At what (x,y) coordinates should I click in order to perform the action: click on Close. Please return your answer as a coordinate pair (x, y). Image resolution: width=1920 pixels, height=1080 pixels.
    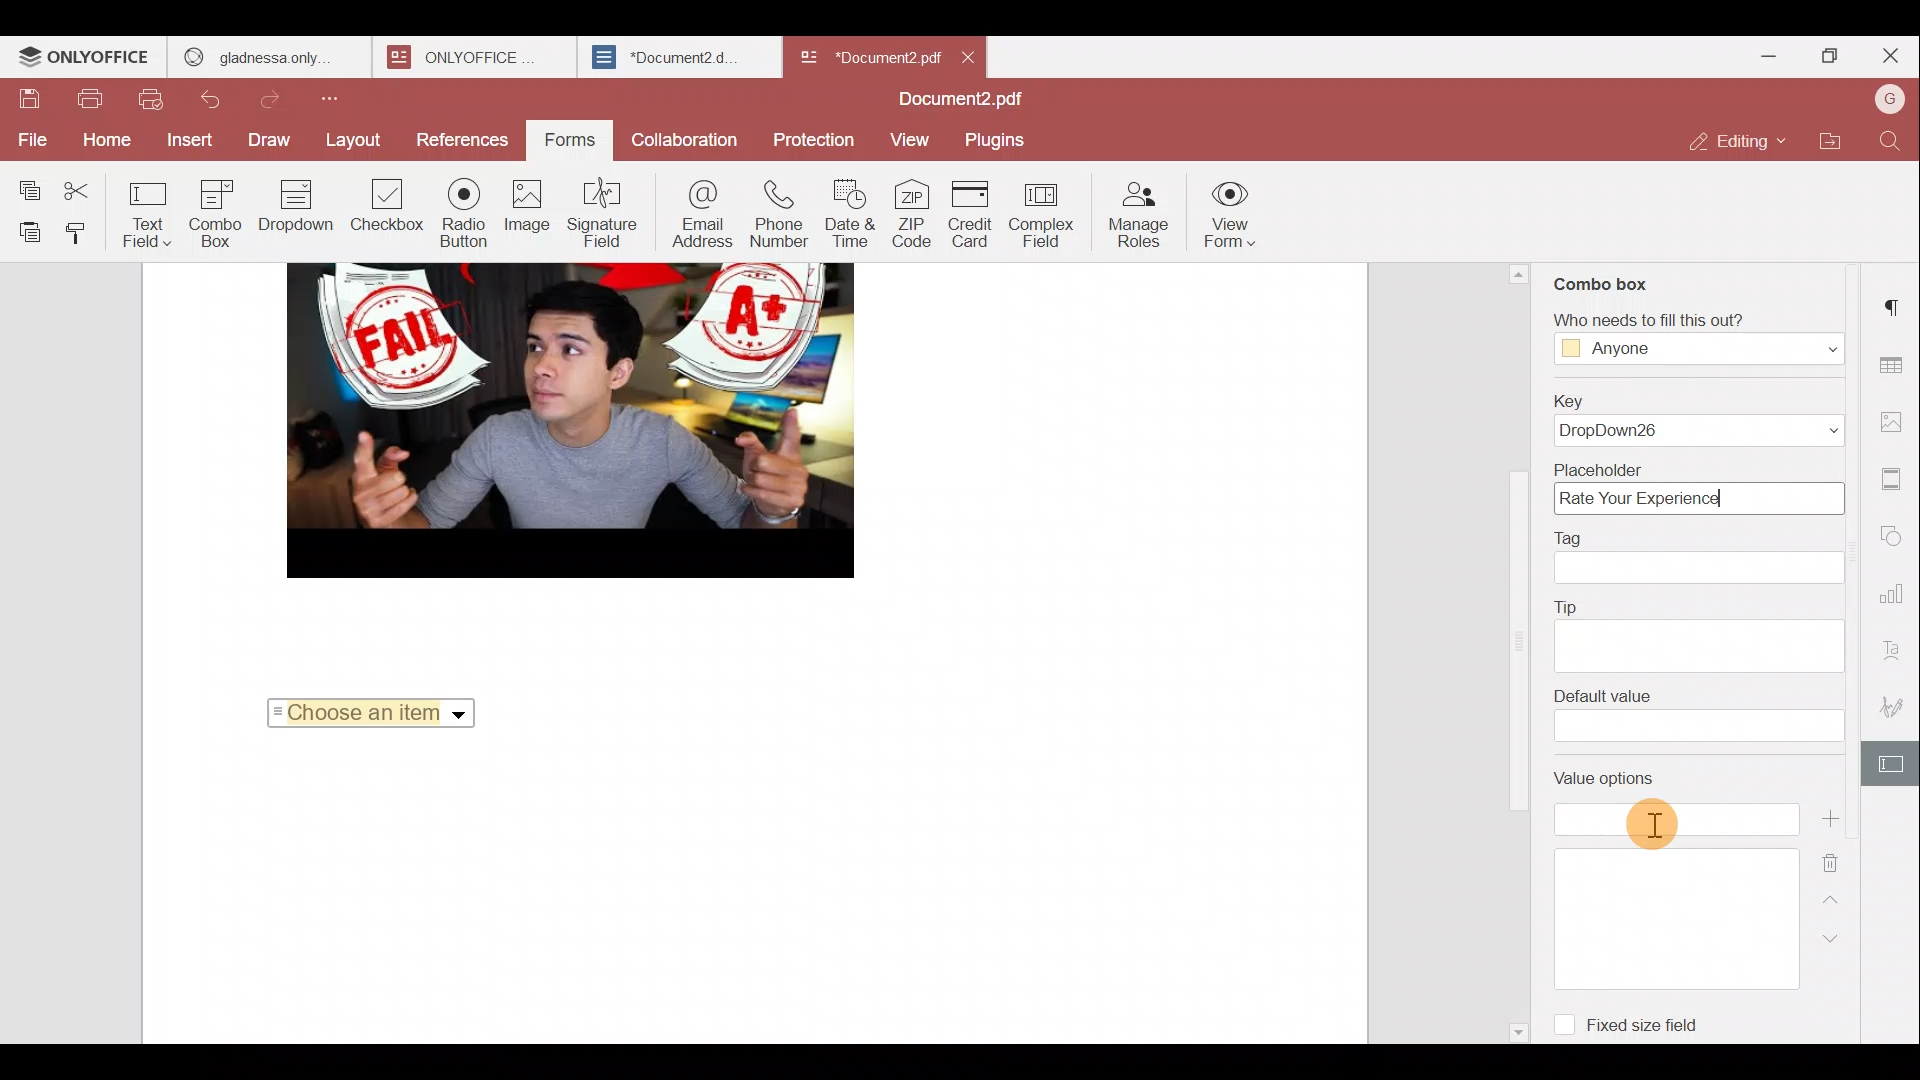
    Looking at the image, I should click on (1890, 56).